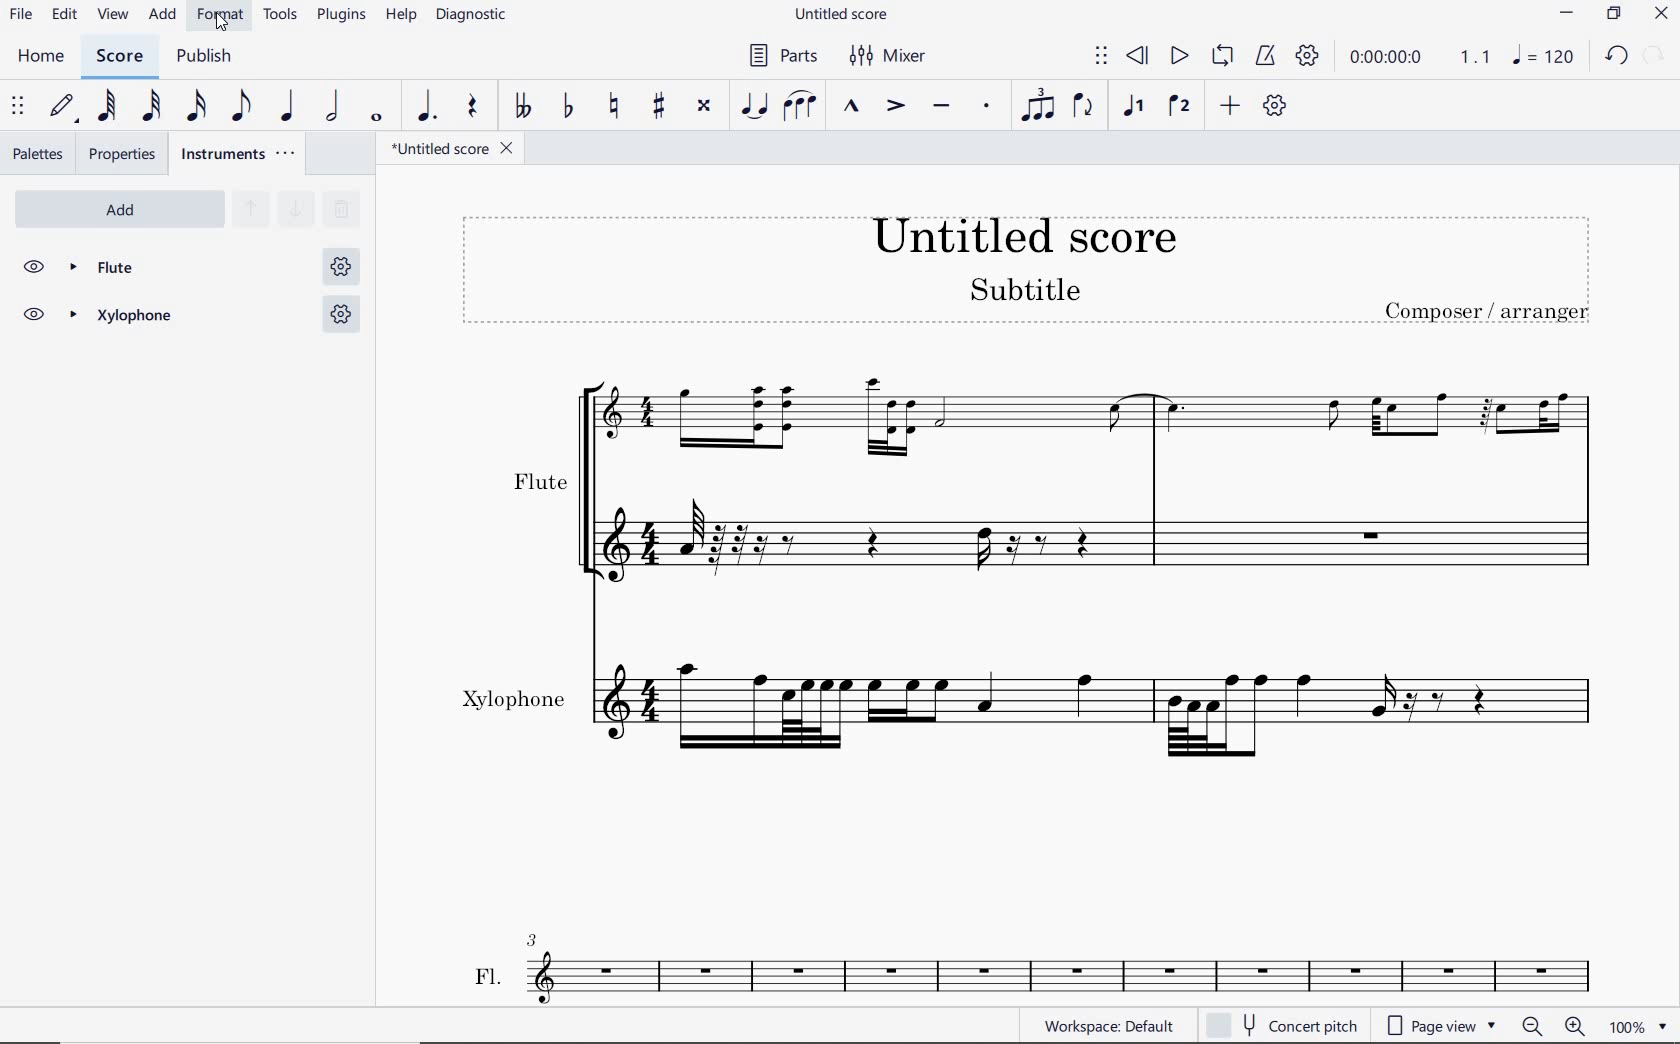  Describe the element at coordinates (613, 107) in the screenshot. I see `TOGGLE NATURAL` at that location.